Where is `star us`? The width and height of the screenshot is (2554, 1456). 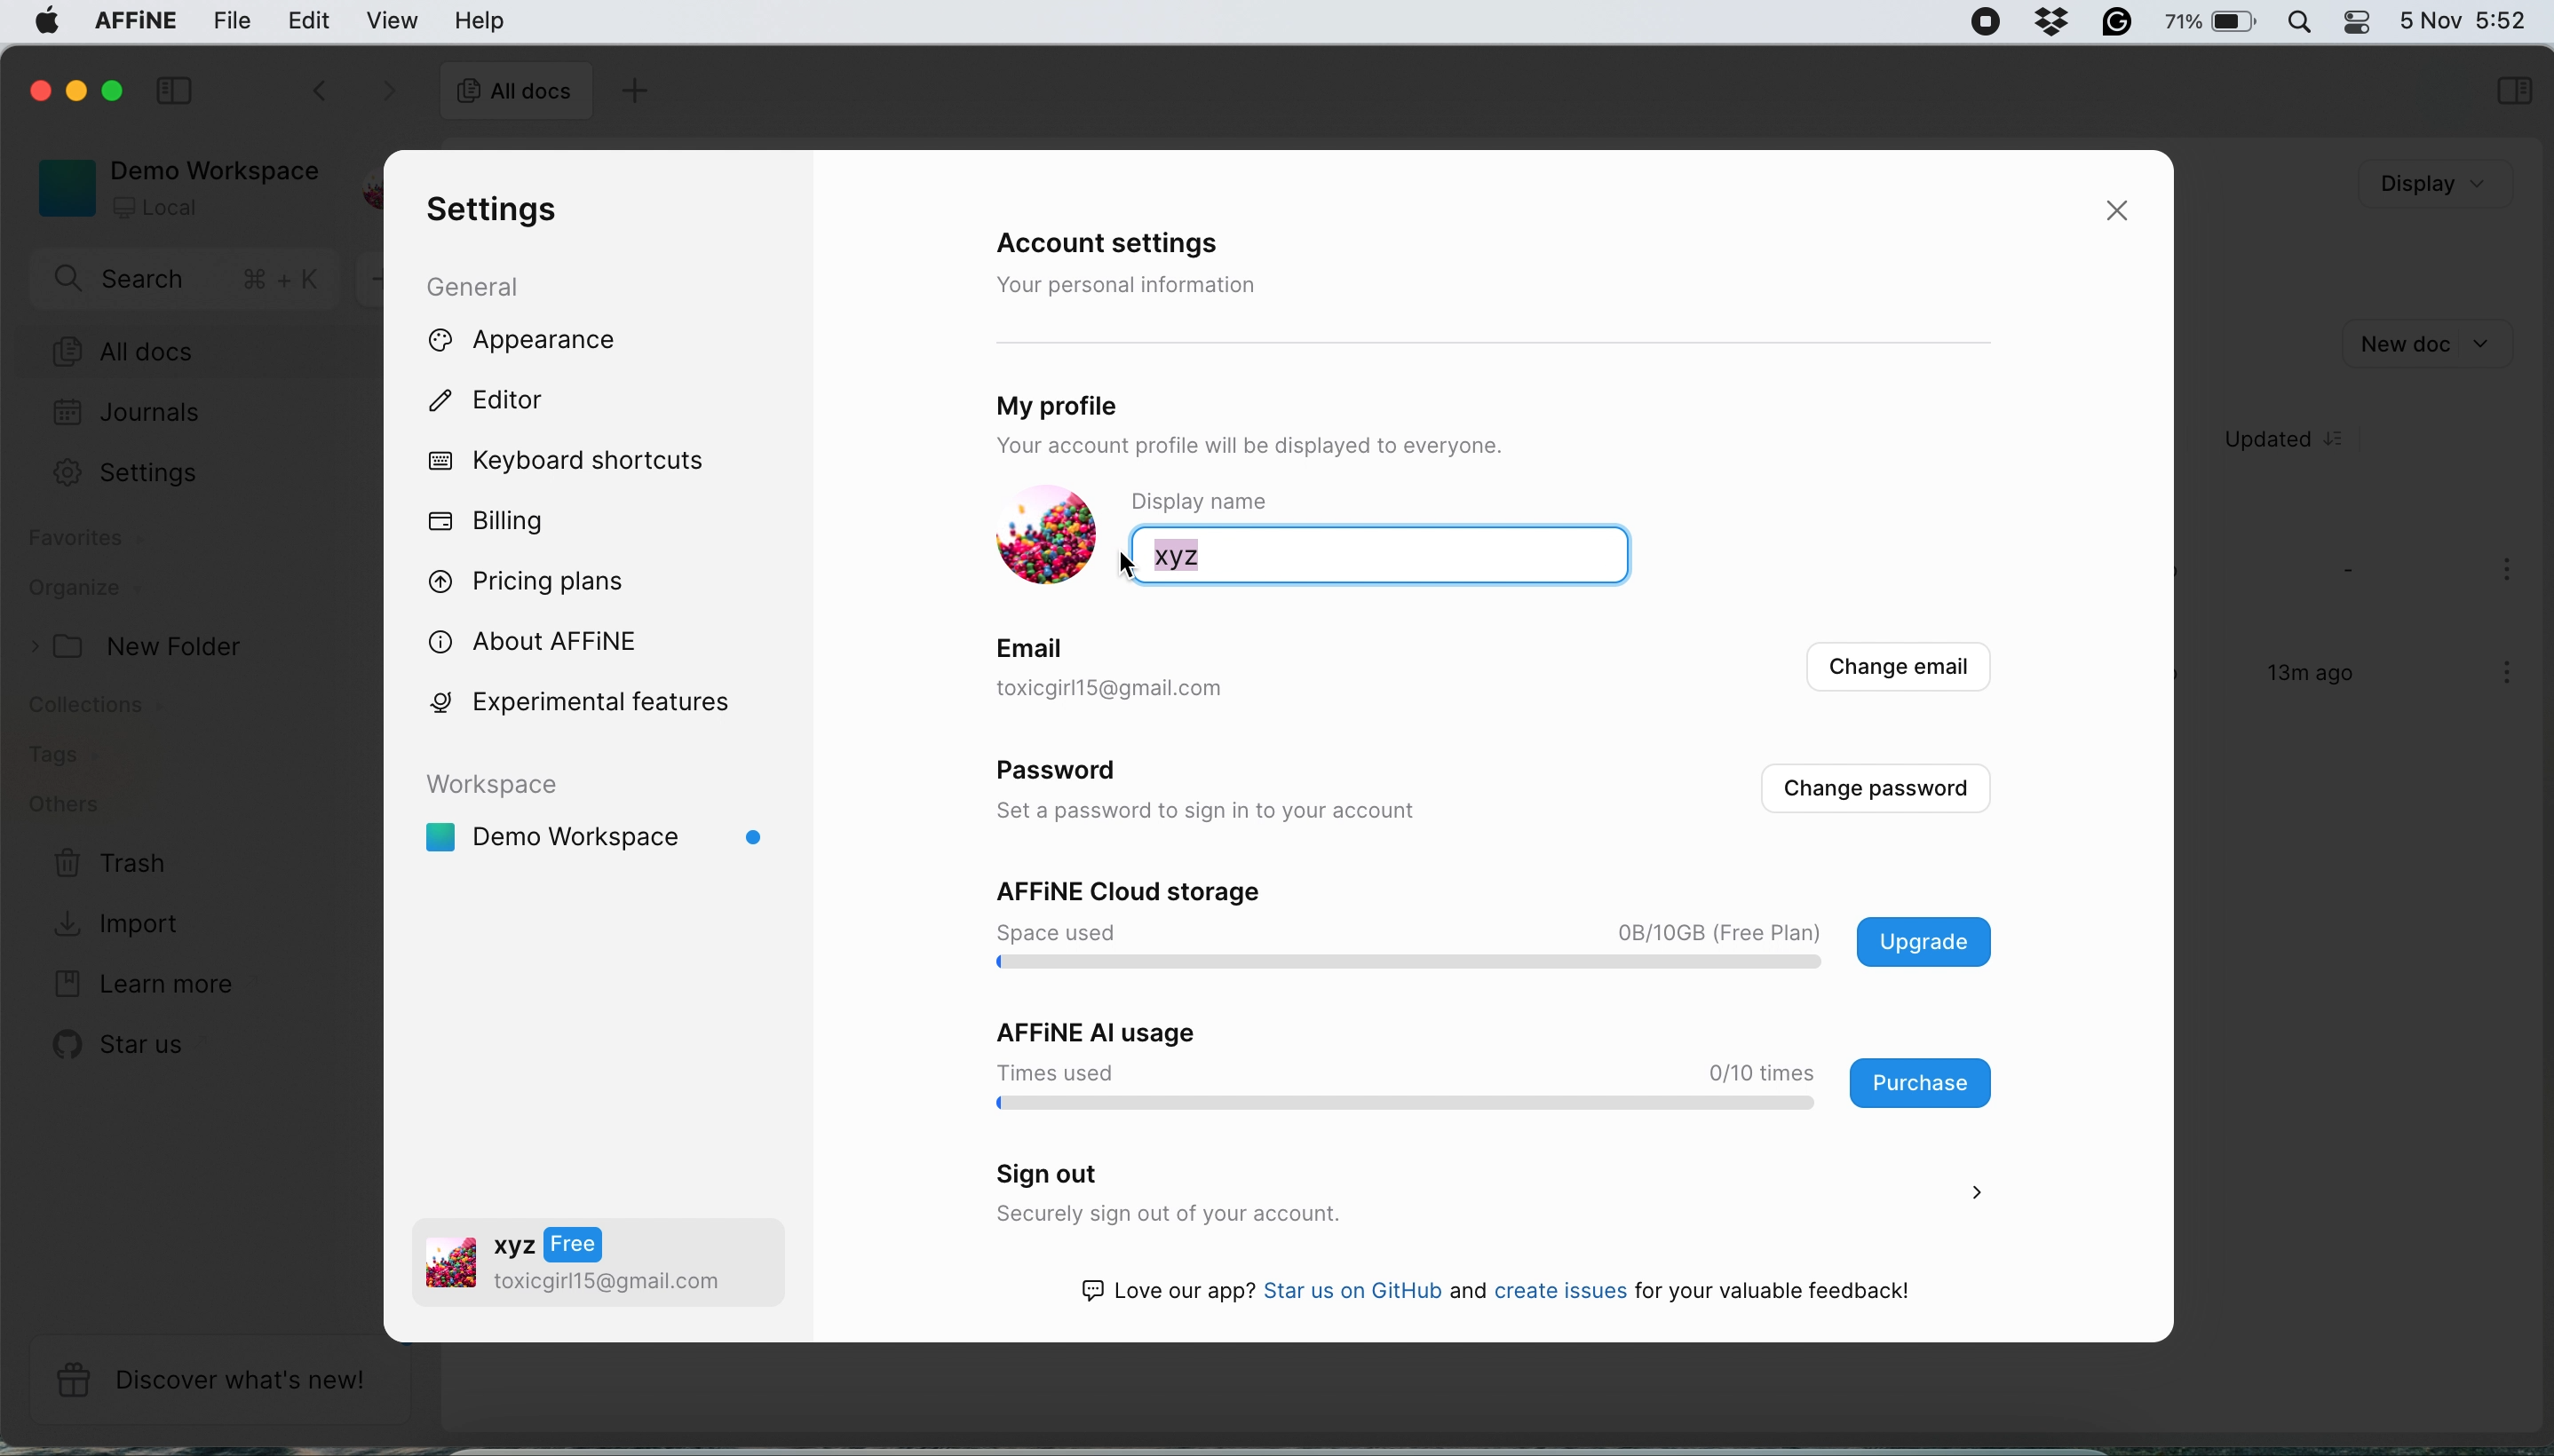
star us is located at coordinates (125, 1044).